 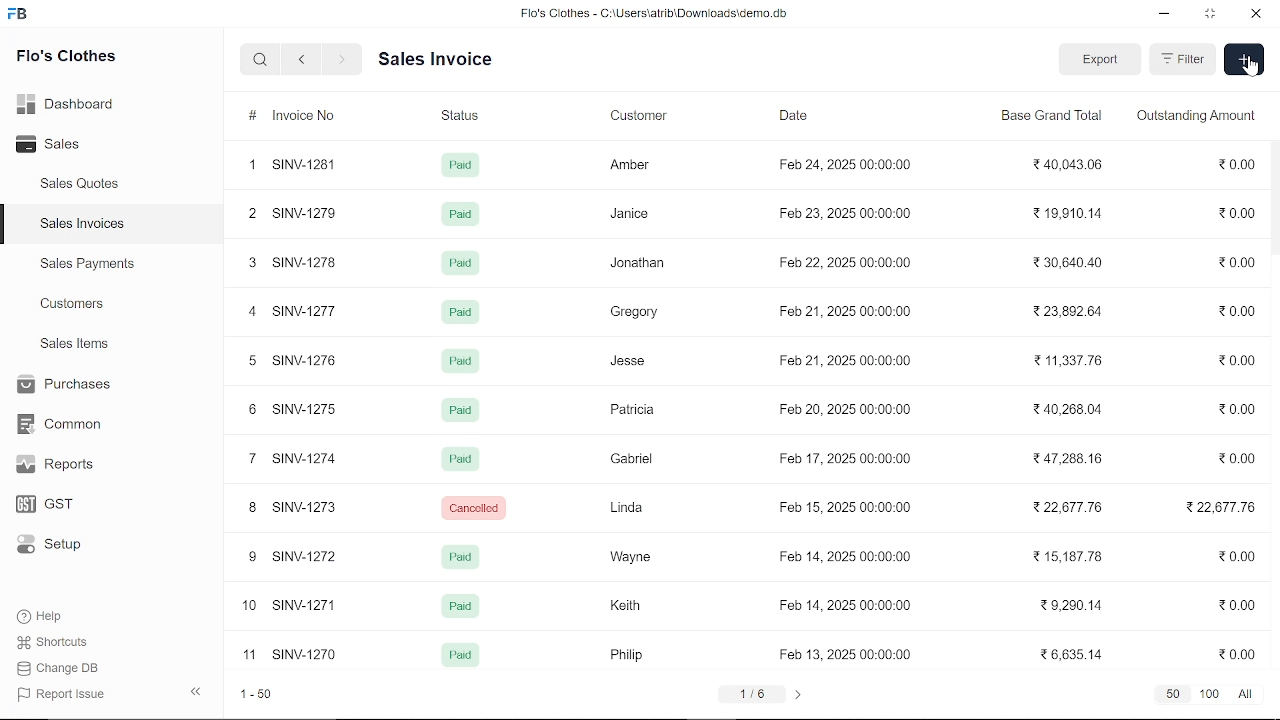 I want to click on frappe books logo, so click(x=20, y=17).